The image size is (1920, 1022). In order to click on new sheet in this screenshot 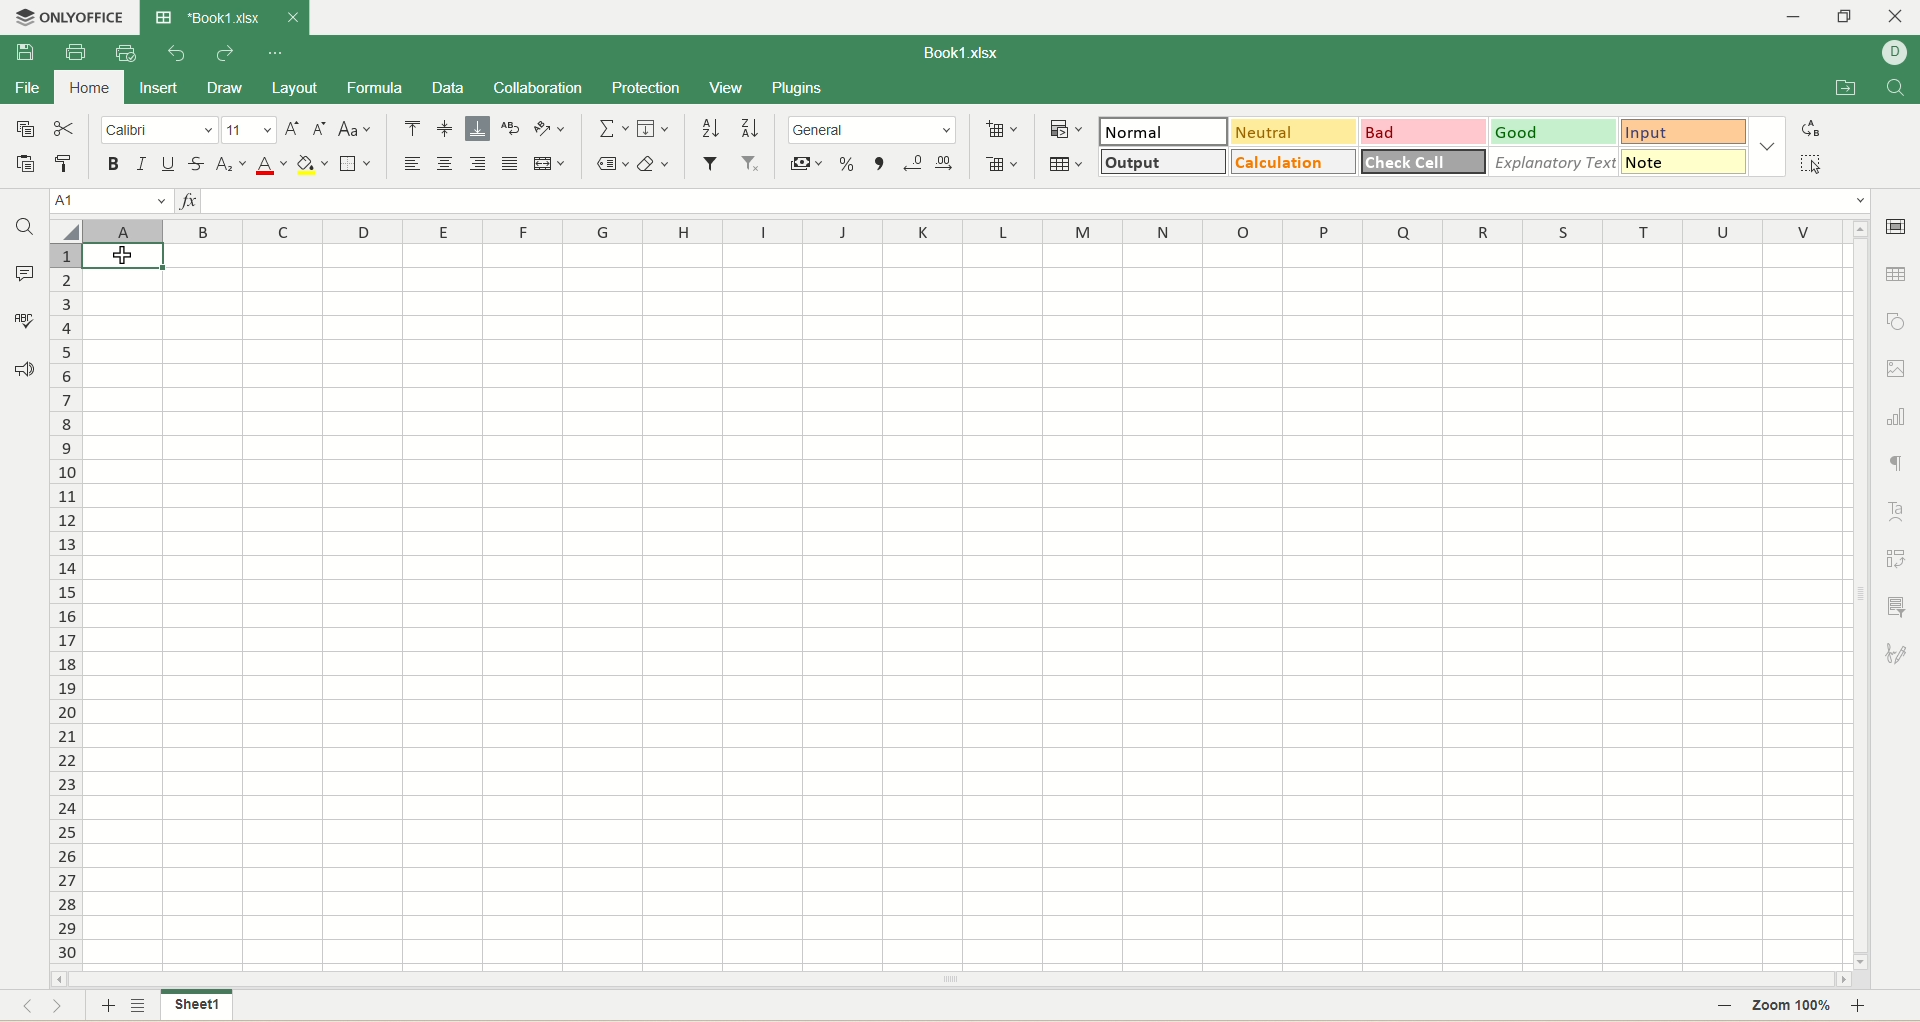, I will do `click(106, 1007)`.